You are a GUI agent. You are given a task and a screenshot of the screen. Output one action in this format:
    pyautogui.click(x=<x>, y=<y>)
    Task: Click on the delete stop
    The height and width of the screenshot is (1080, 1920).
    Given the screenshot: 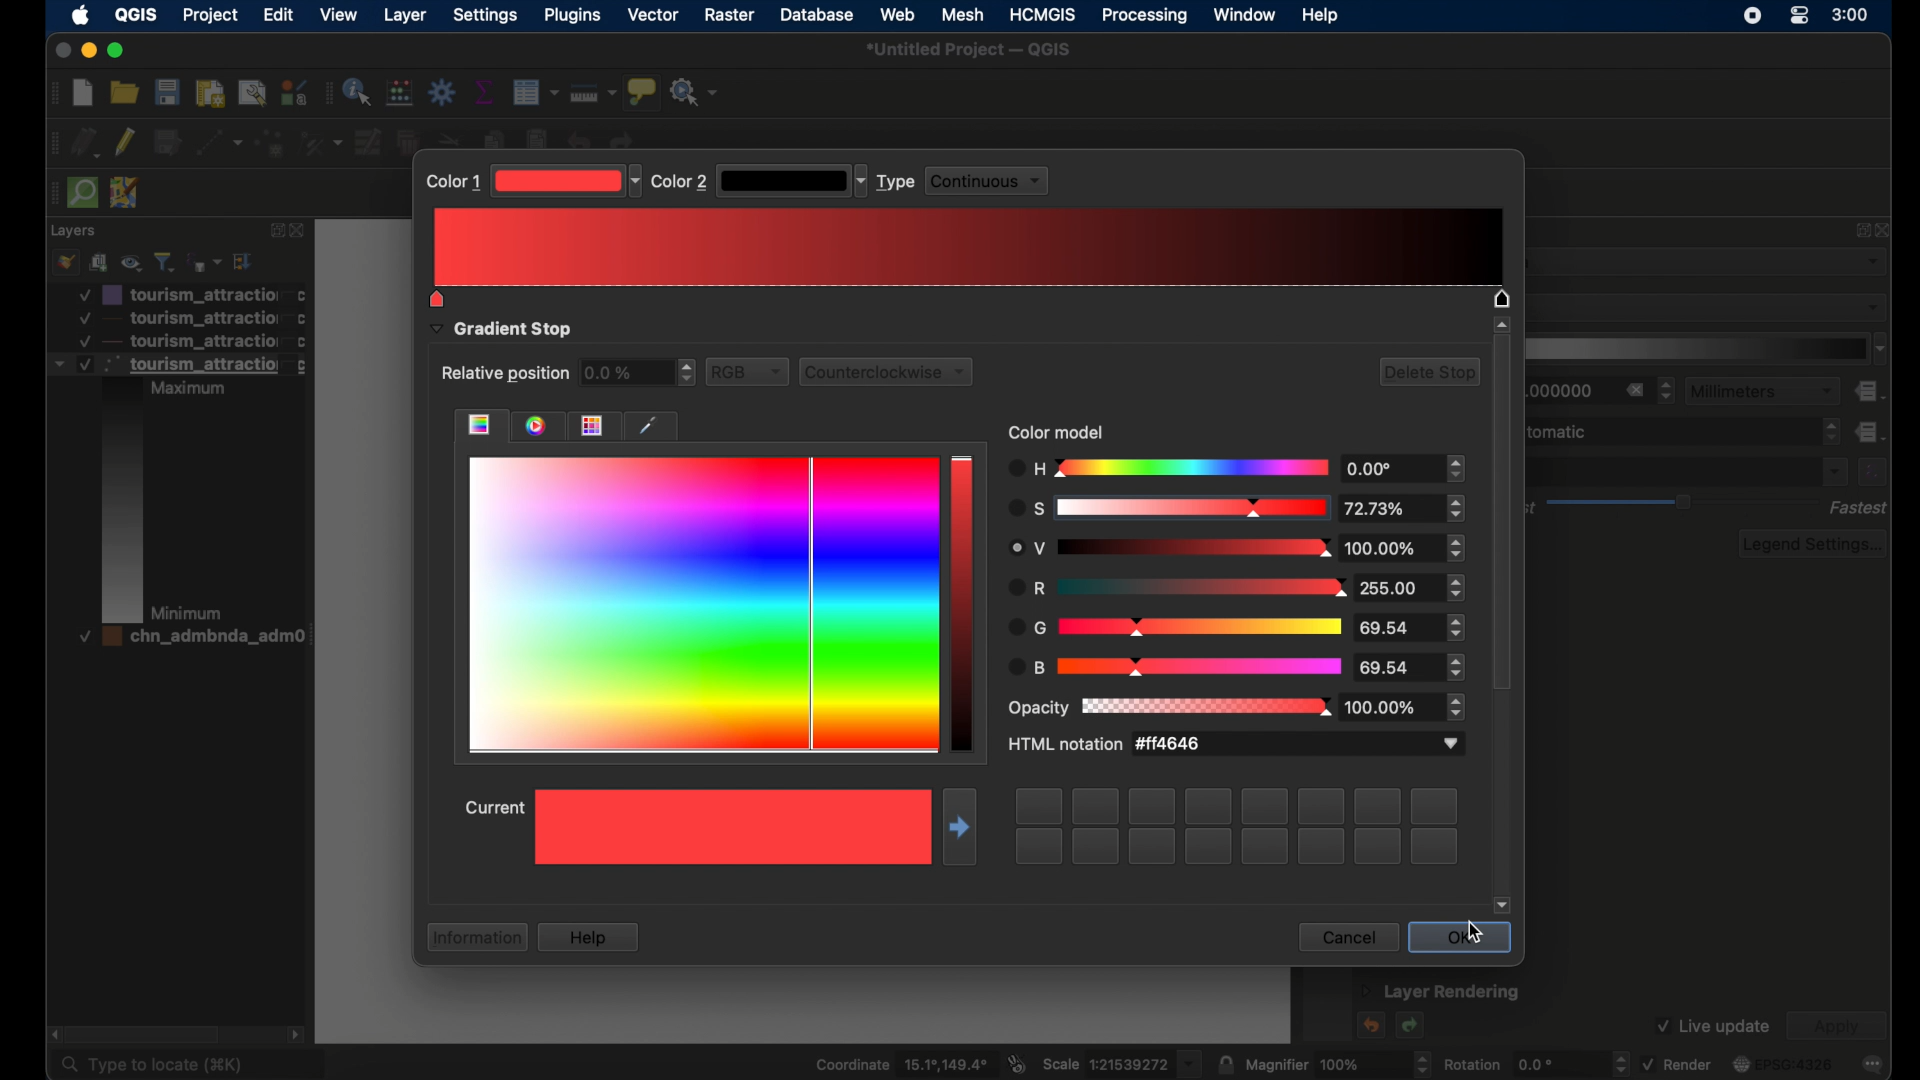 What is the action you would take?
    pyautogui.click(x=1429, y=374)
    